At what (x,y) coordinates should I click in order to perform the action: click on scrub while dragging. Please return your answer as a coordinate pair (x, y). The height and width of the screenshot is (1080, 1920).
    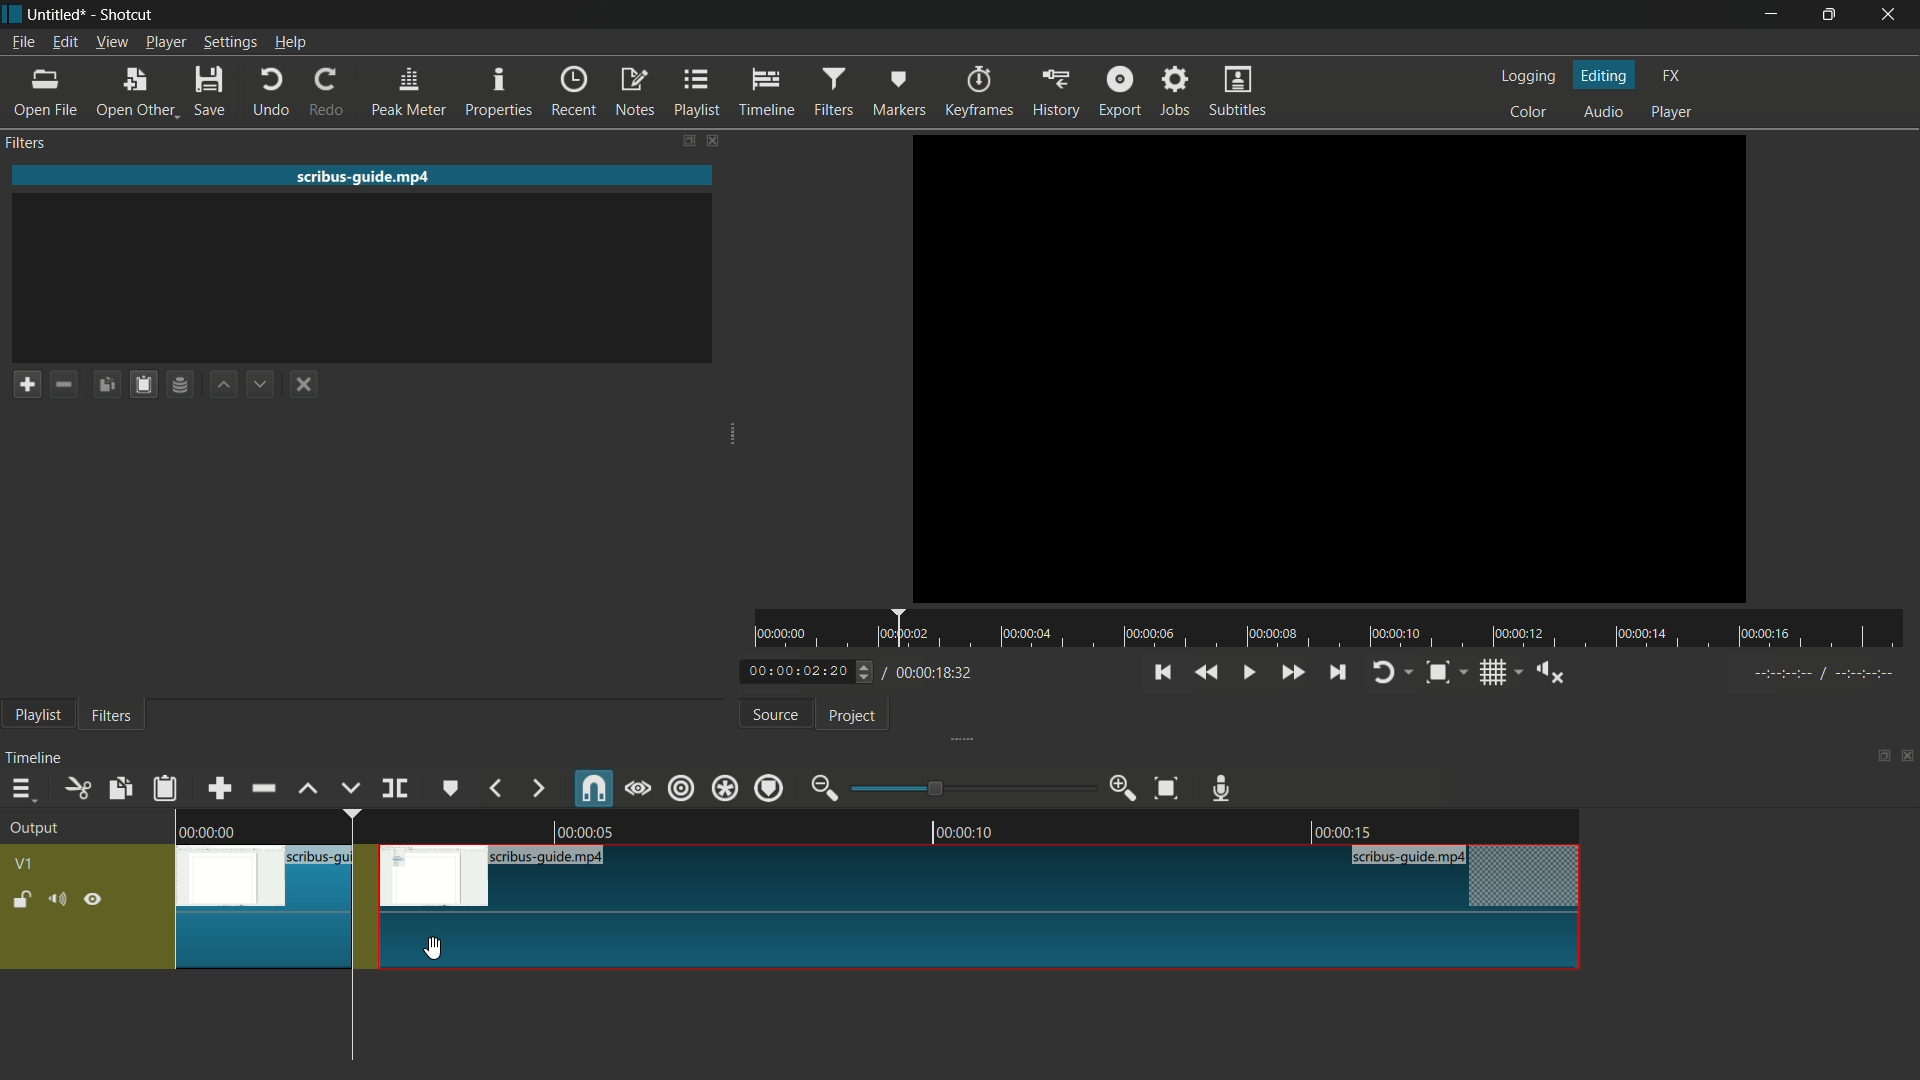
    Looking at the image, I should click on (637, 787).